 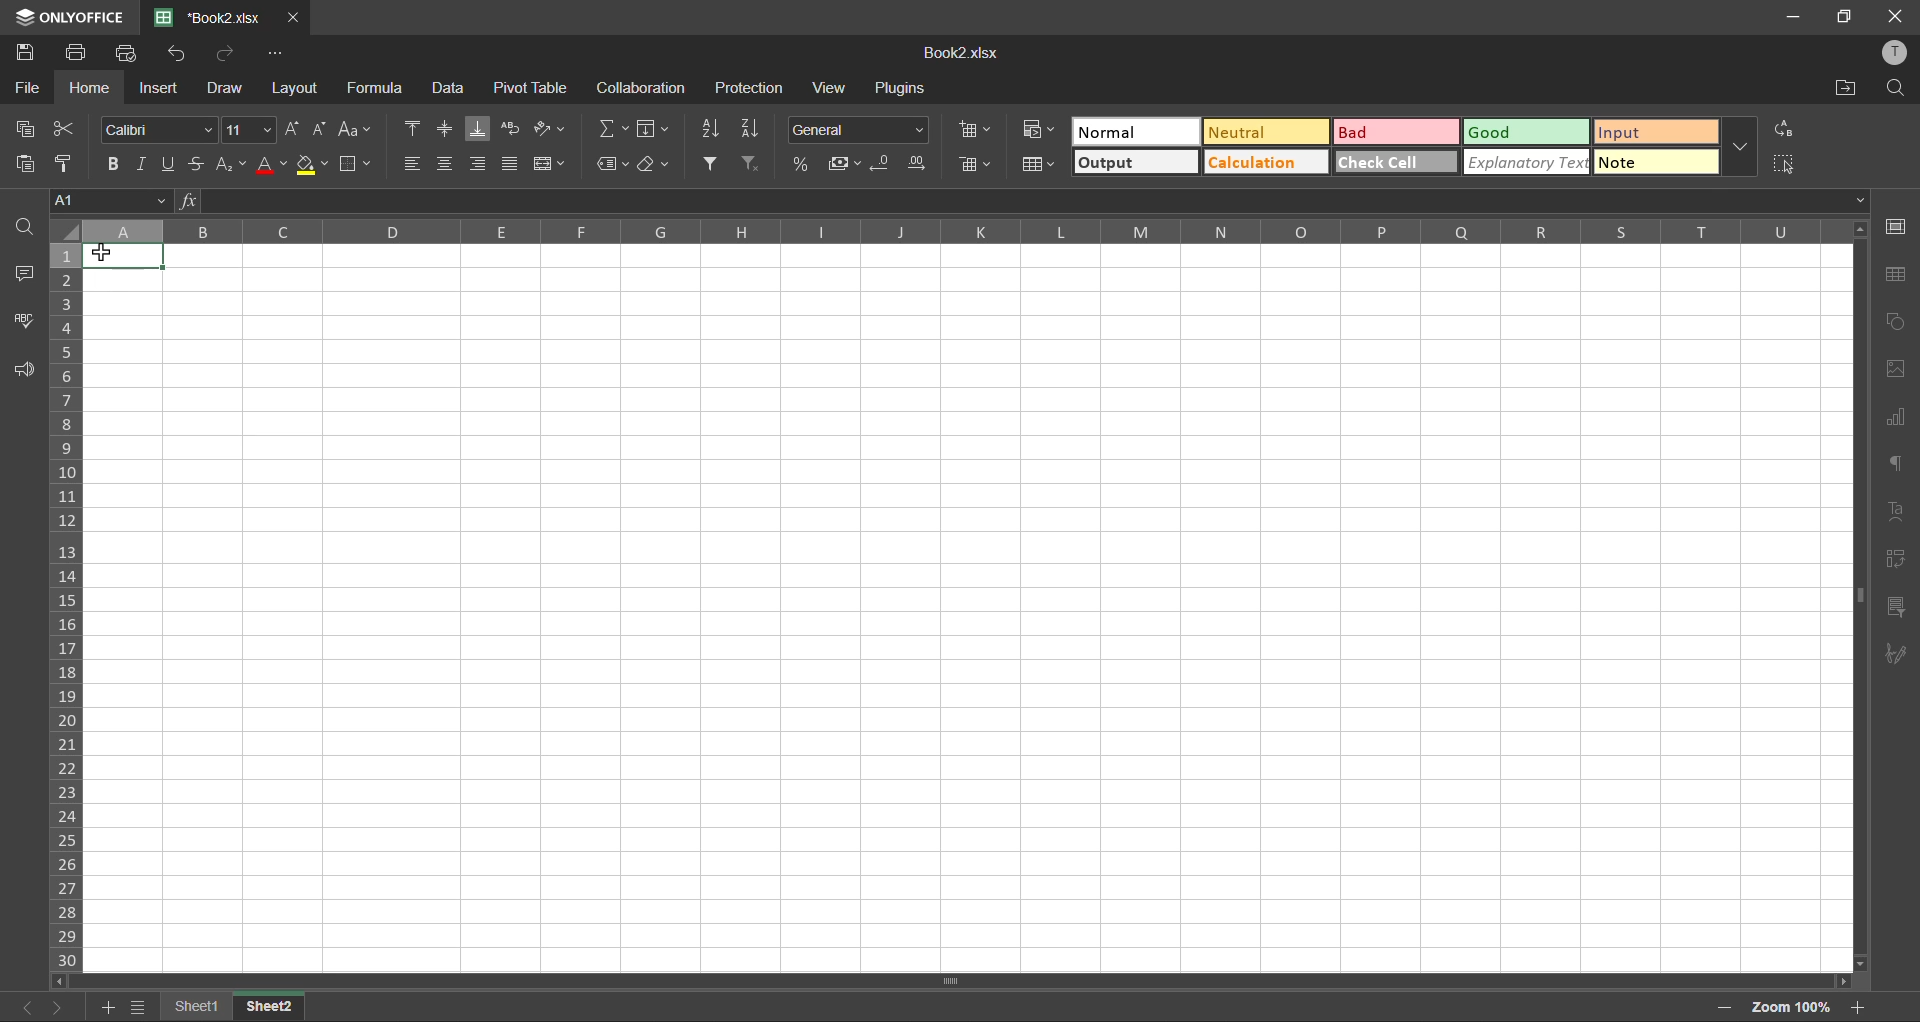 I want to click on align left, so click(x=413, y=164).